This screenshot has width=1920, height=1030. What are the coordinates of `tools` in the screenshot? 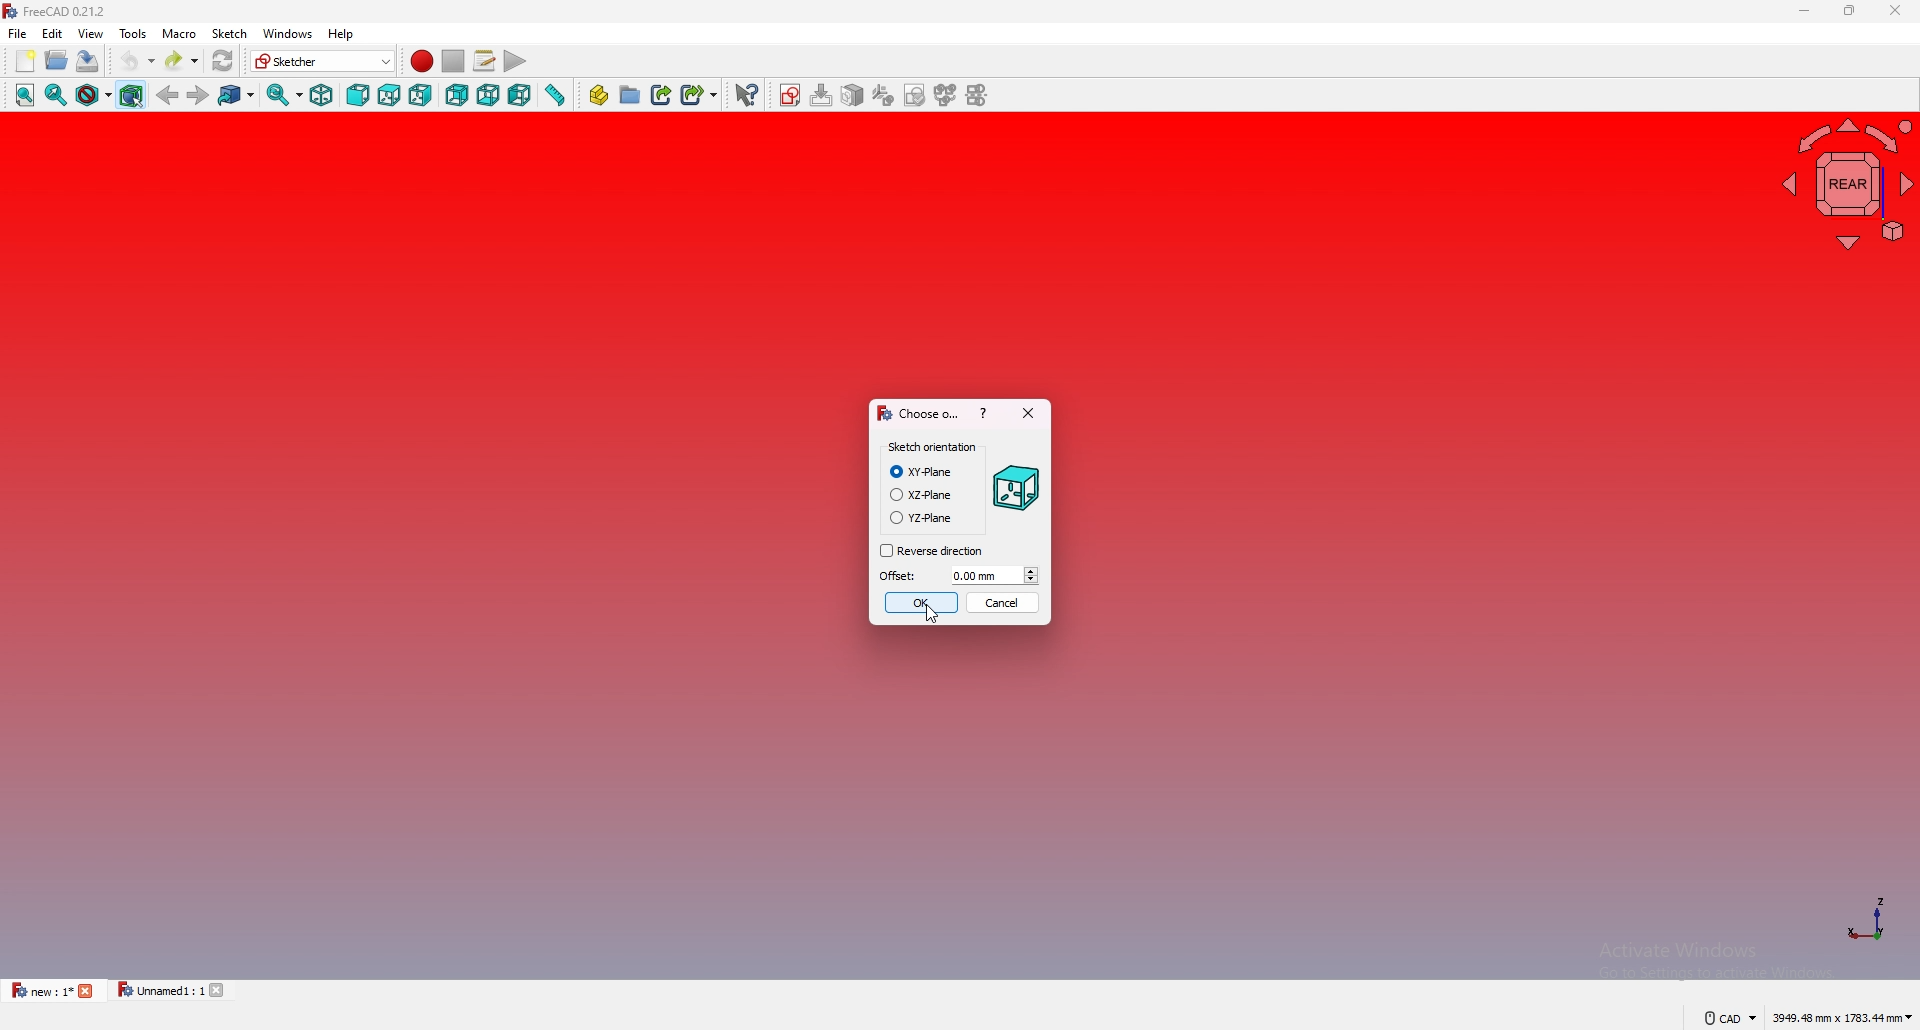 It's located at (133, 33).